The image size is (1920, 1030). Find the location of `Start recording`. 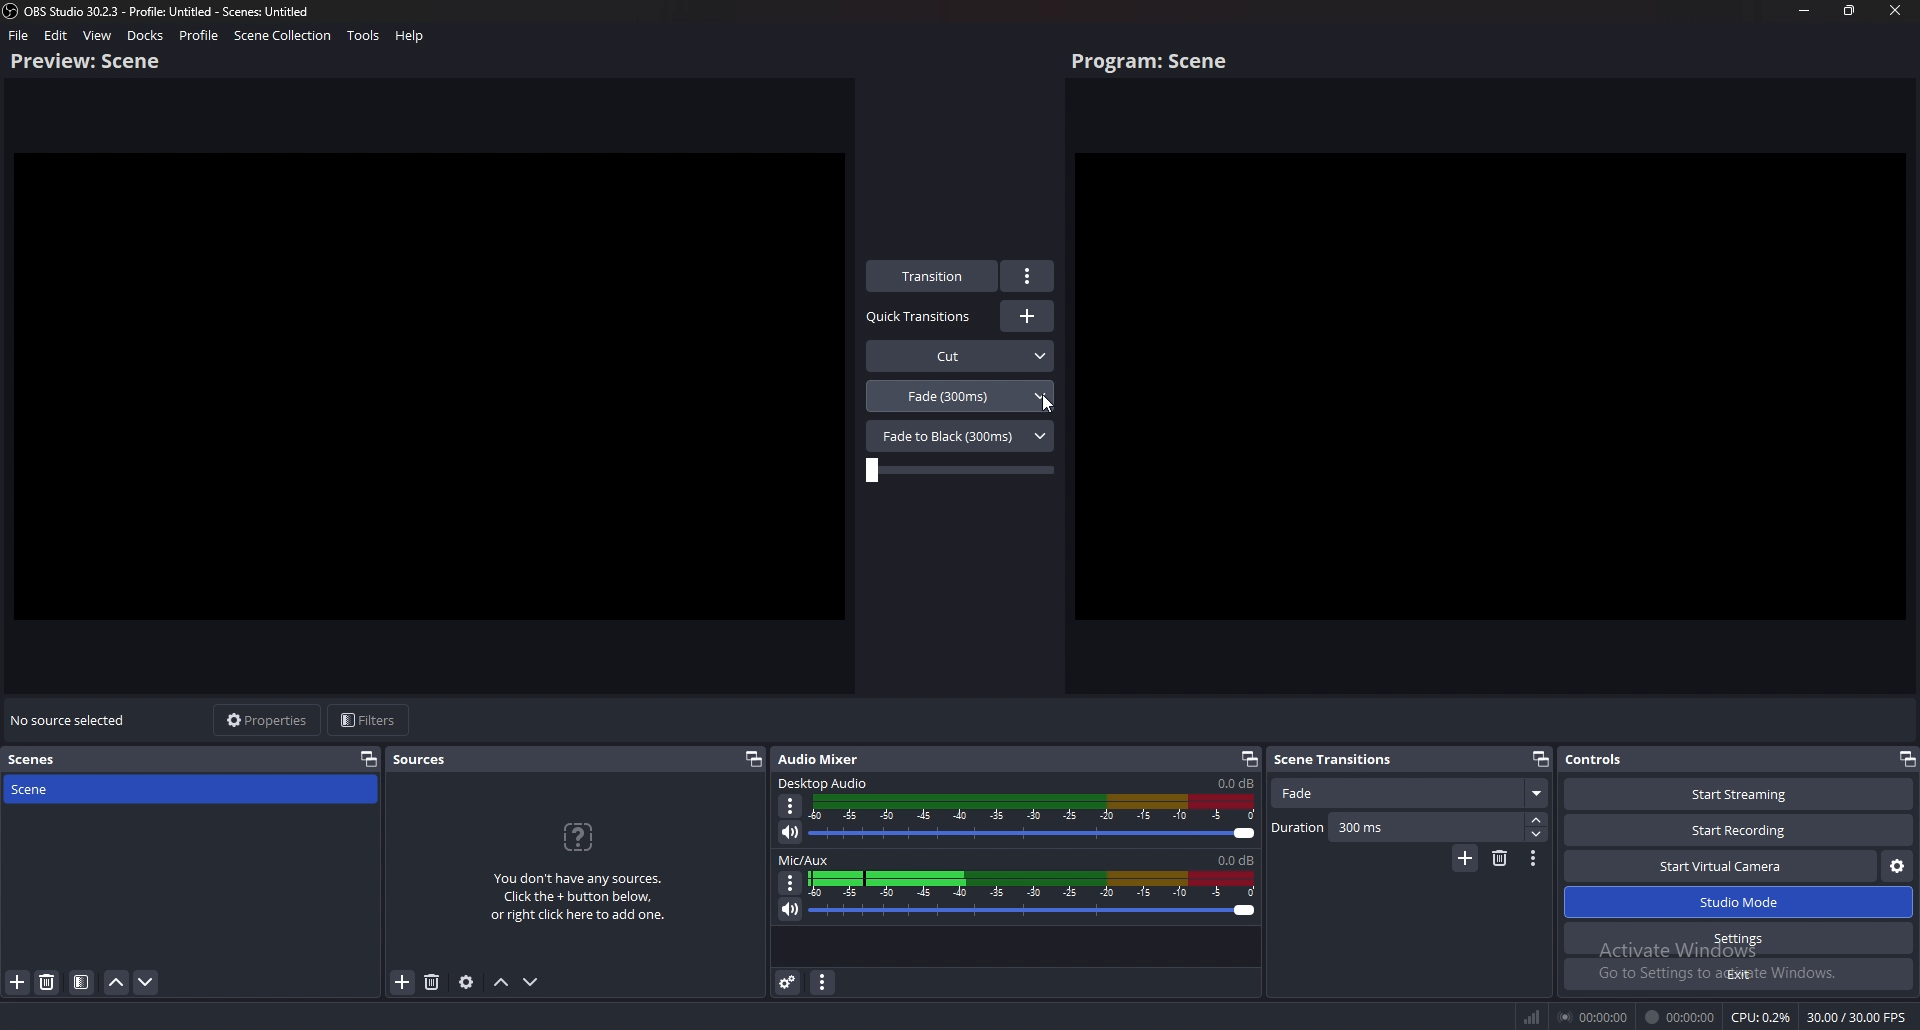

Start recording is located at coordinates (1740, 830).